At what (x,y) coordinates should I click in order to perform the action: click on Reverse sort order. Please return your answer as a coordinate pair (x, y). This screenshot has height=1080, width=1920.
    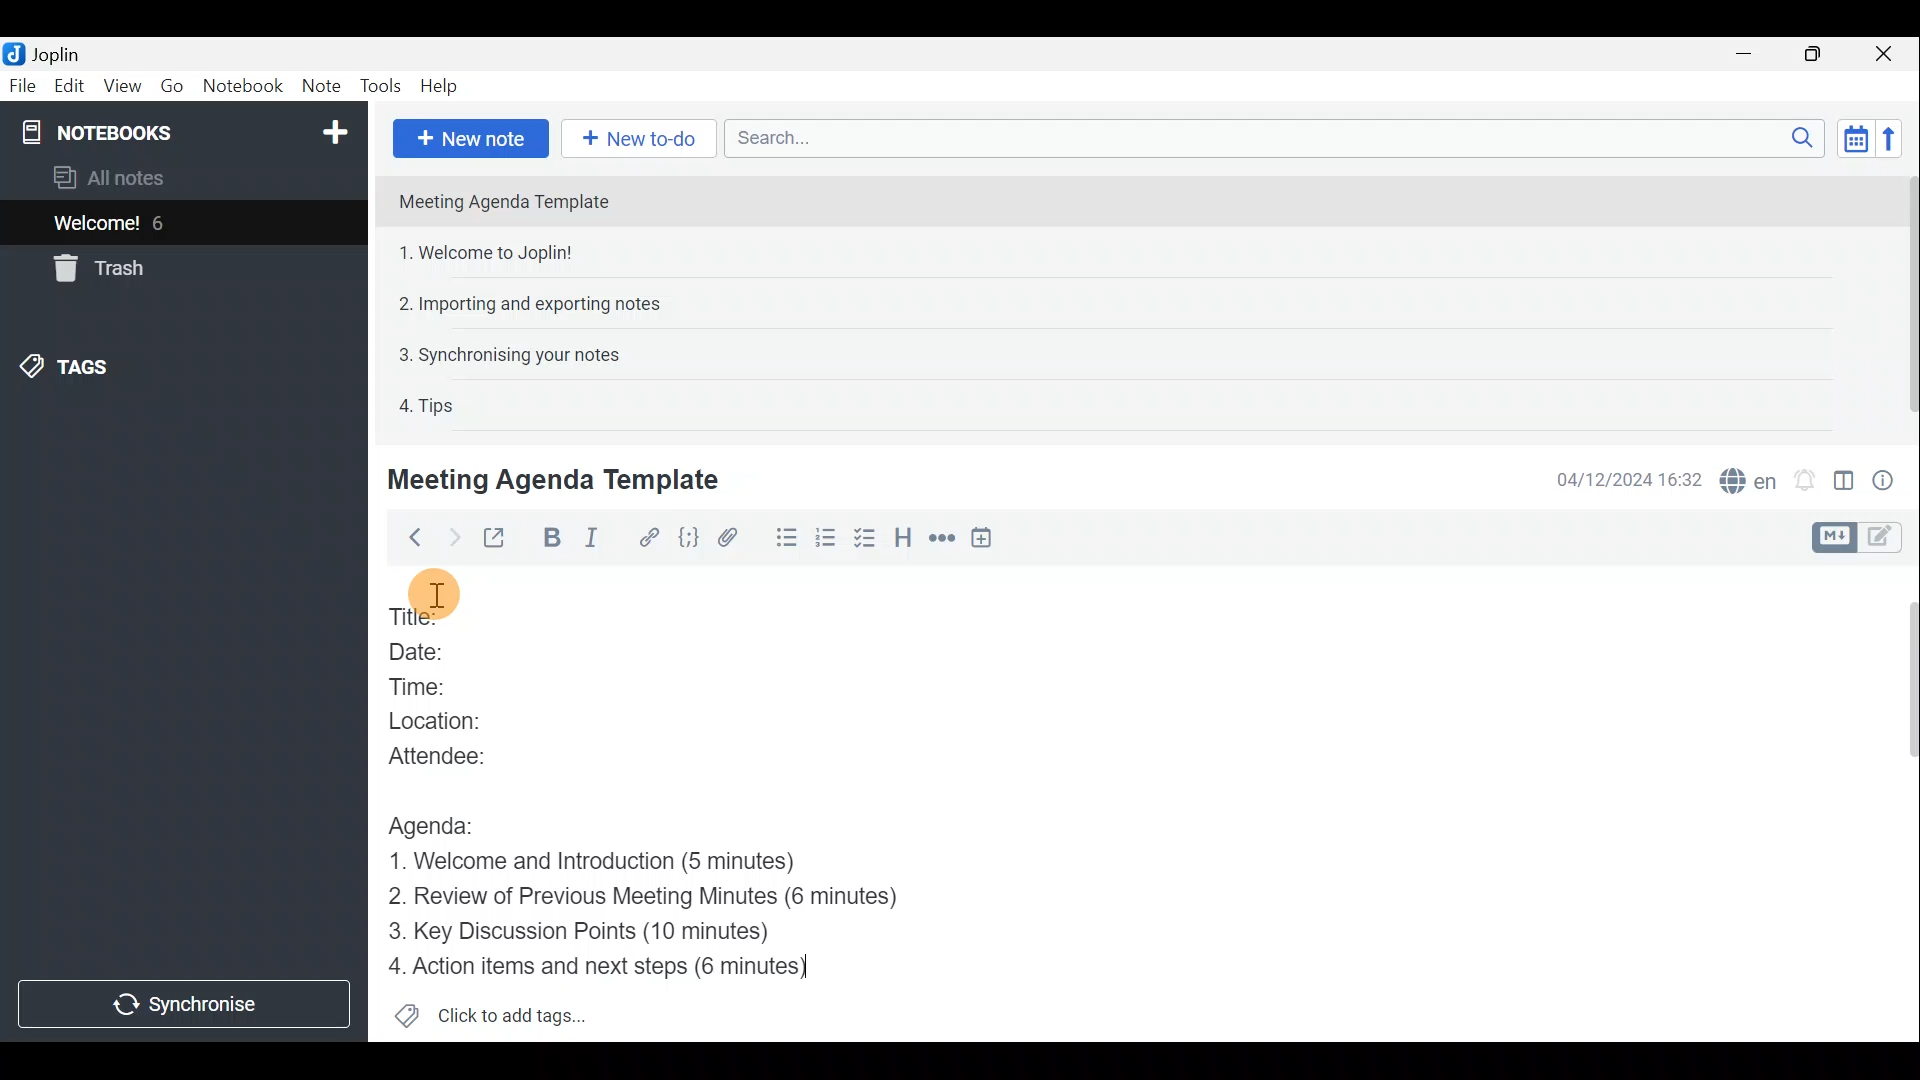
    Looking at the image, I should click on (1890, 139).